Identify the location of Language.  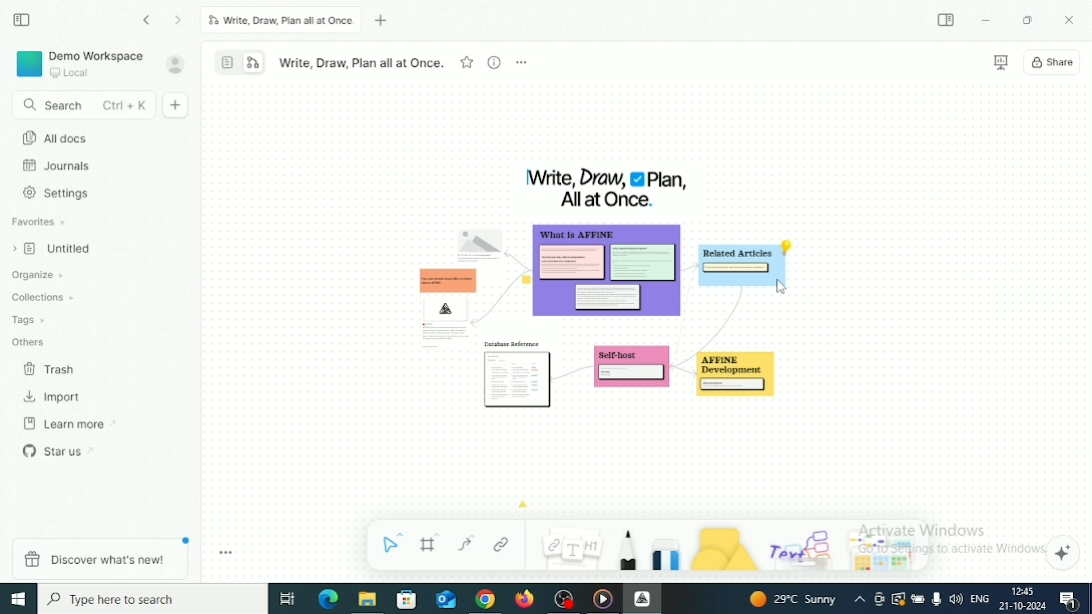
(979, 600).